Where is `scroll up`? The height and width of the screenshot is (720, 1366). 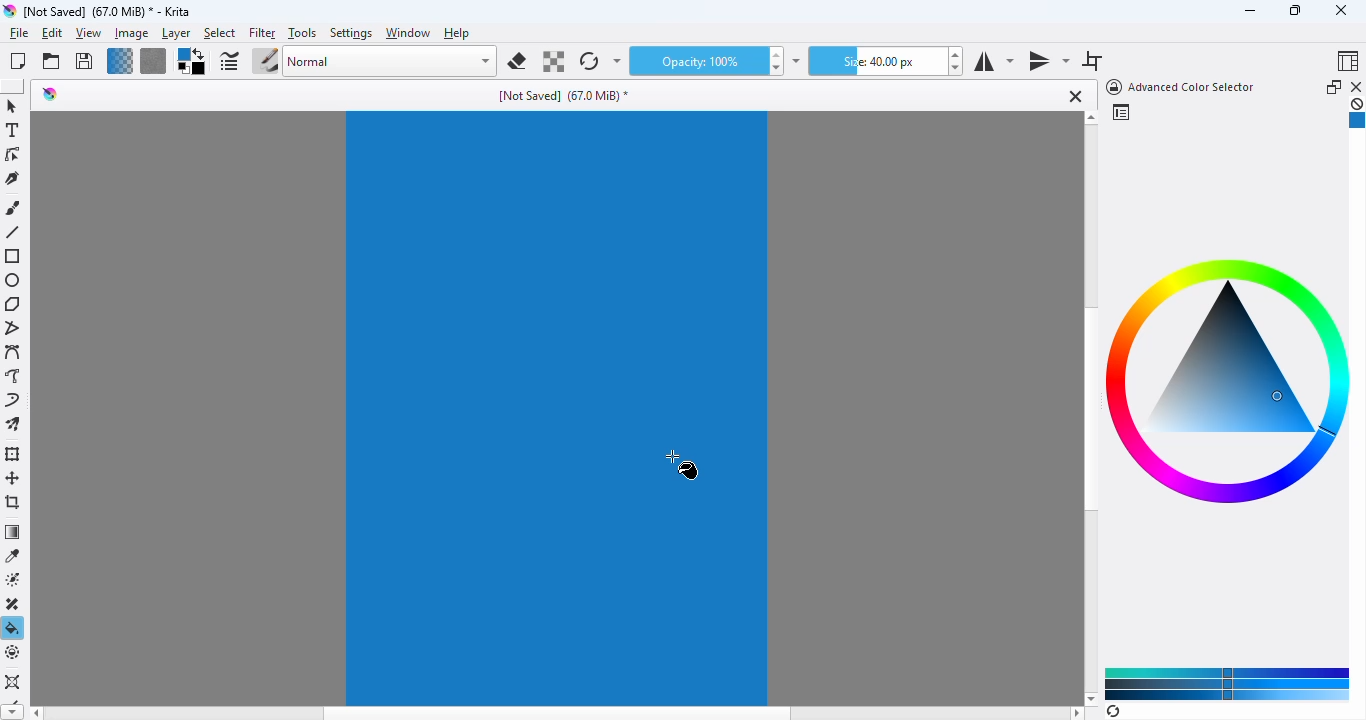 scroll up is located at coordinates (1091, 118).